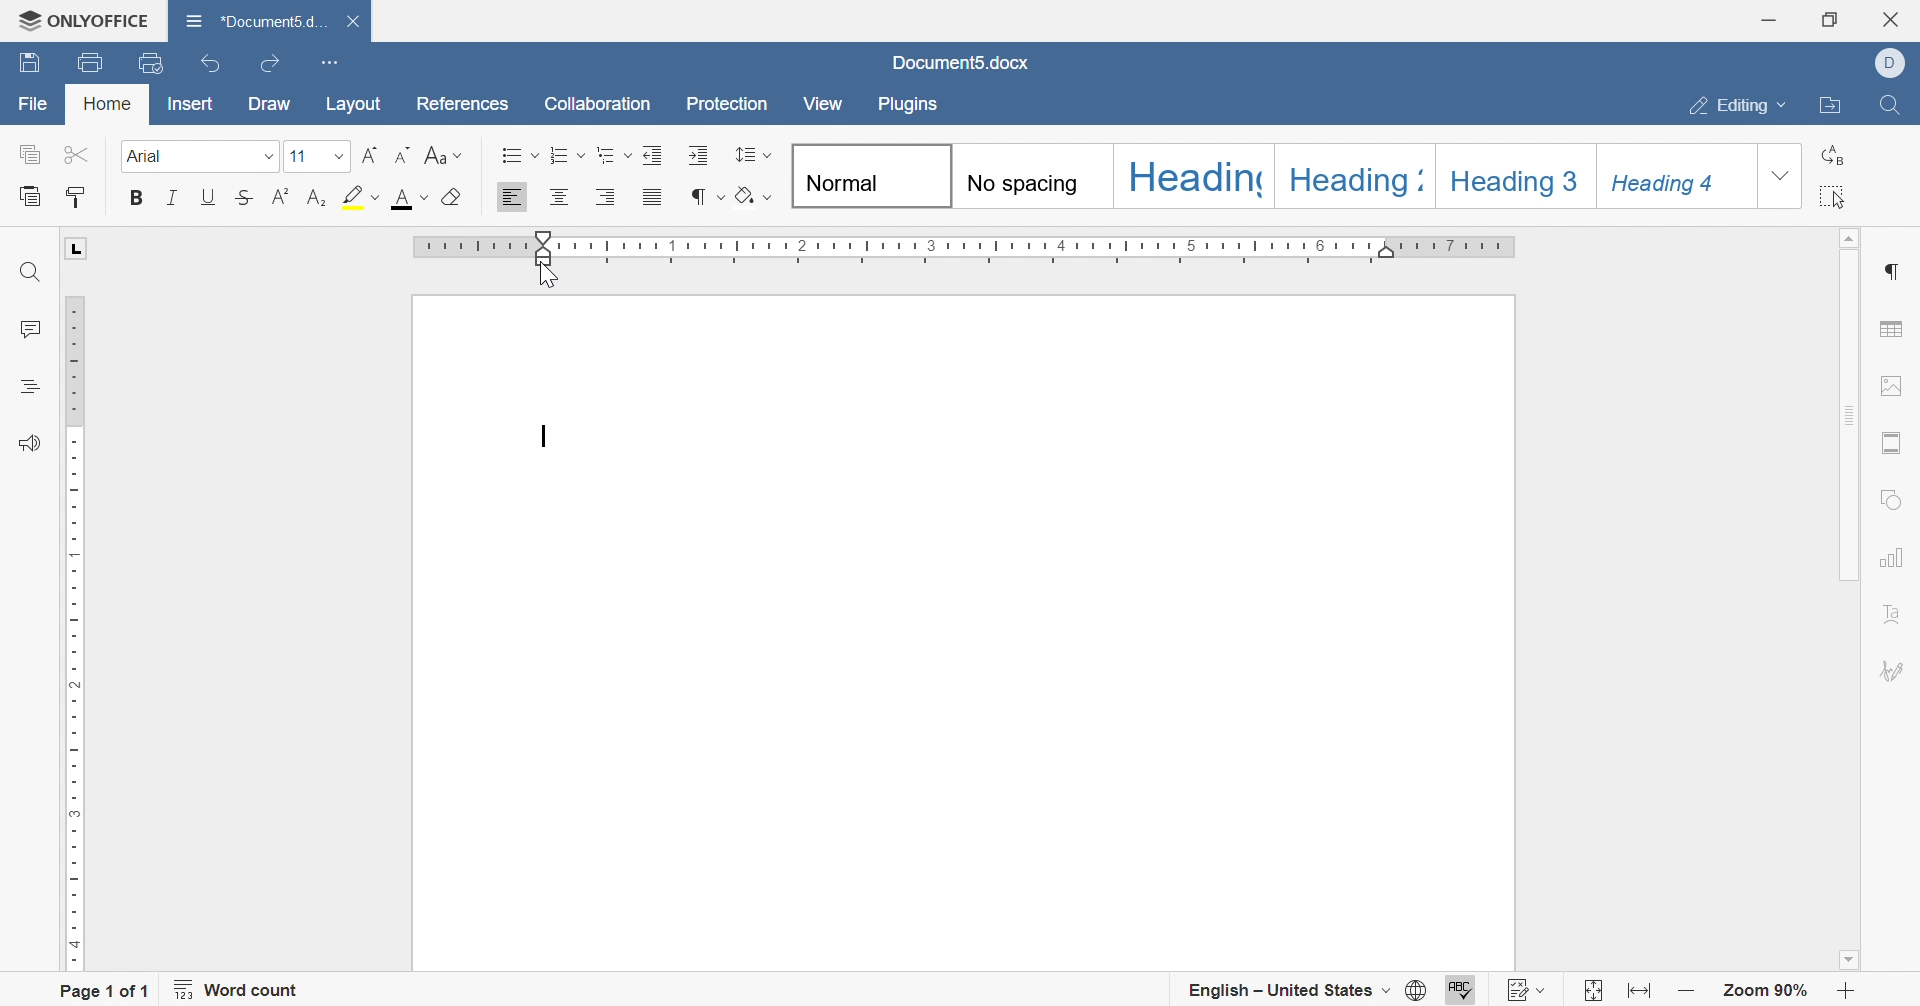 Image resolution: width=1920 pixels, height=1006 pixels. Describe the element at coordinates (1901, 614) in the screenshot. I see `text art settings` at that location.